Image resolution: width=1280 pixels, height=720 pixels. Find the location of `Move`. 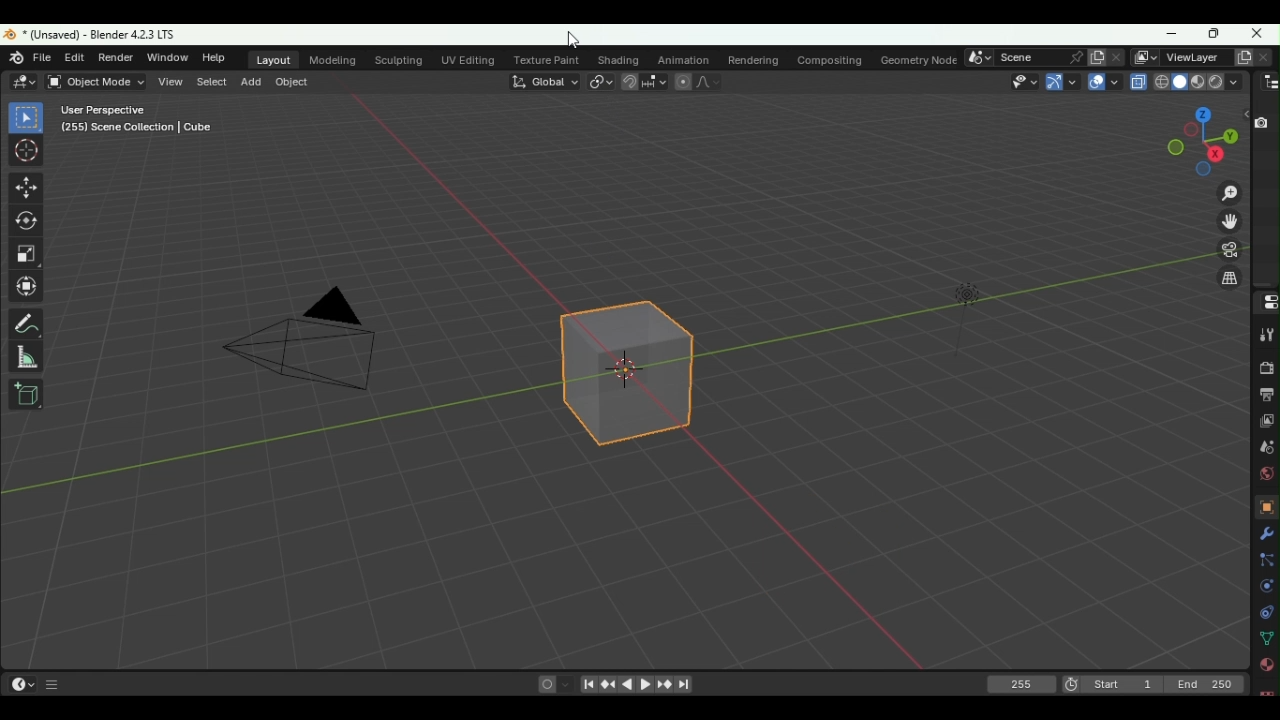

Move is located at coordinates (26, 190).